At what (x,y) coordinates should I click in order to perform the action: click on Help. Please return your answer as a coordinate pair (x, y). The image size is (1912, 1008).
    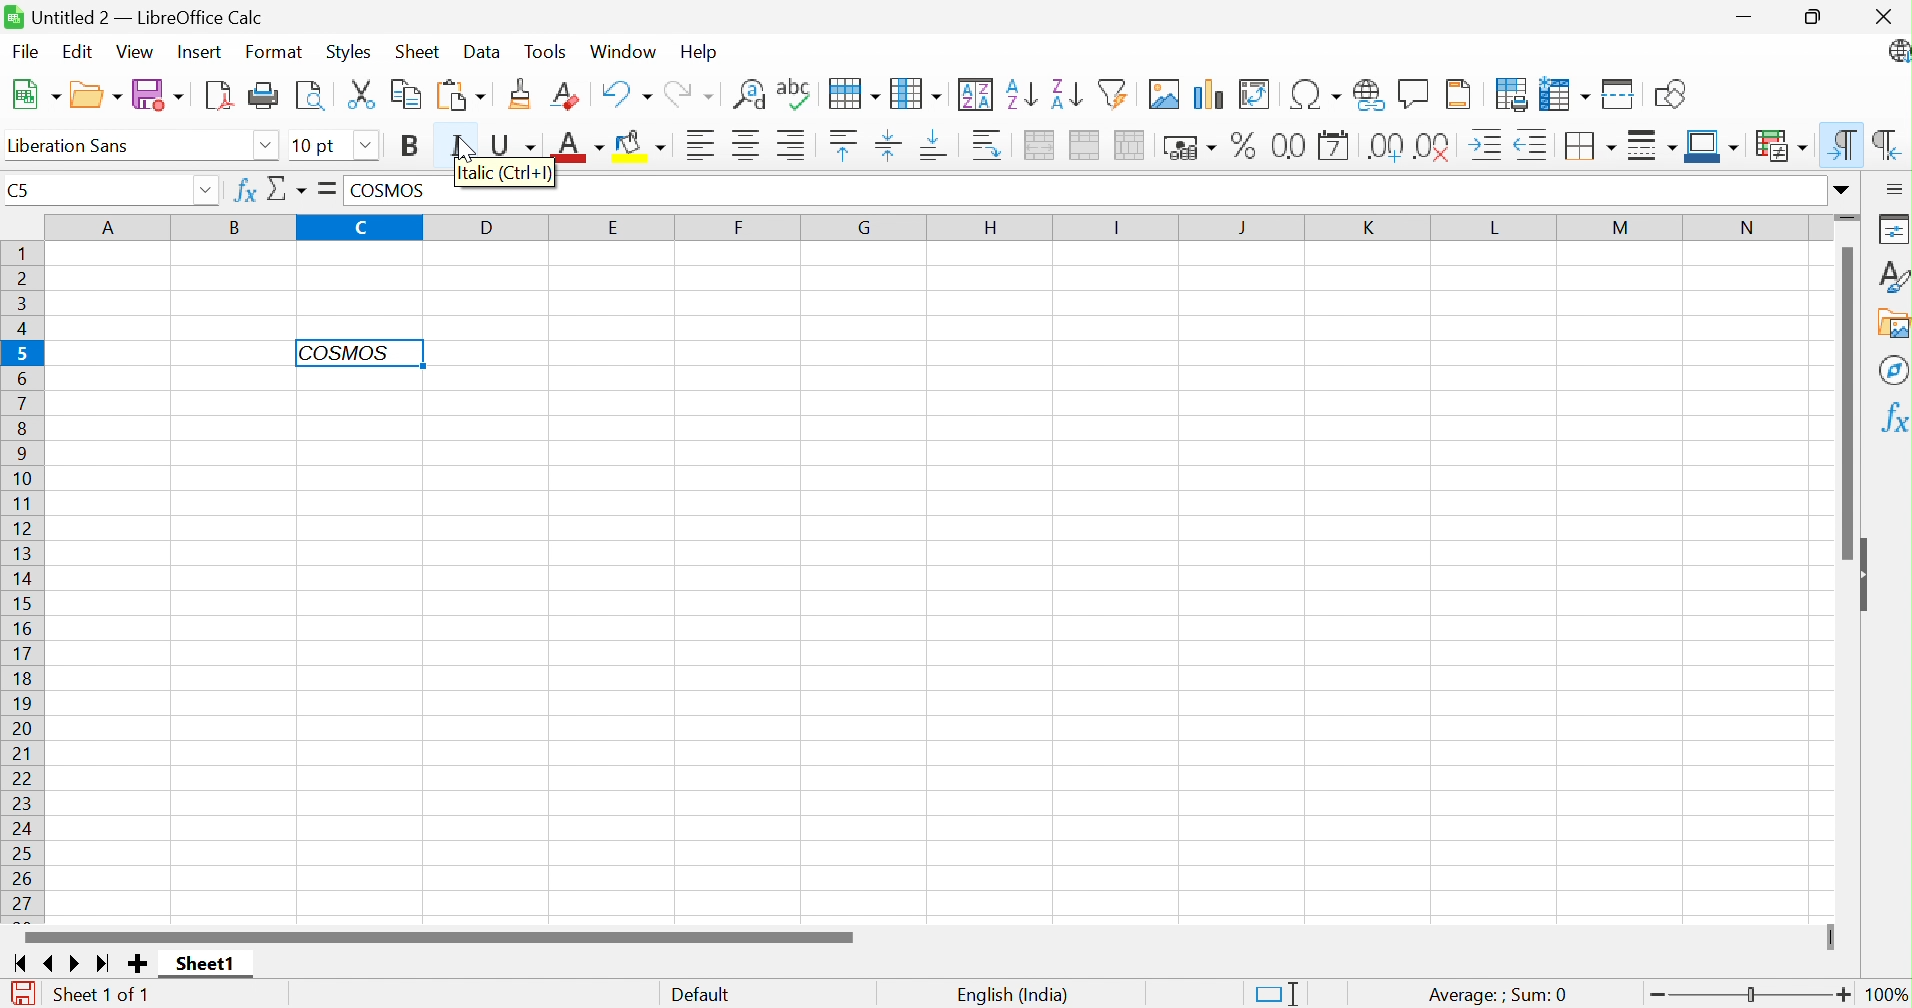
    Looking at the image, I should click on (699, 53).